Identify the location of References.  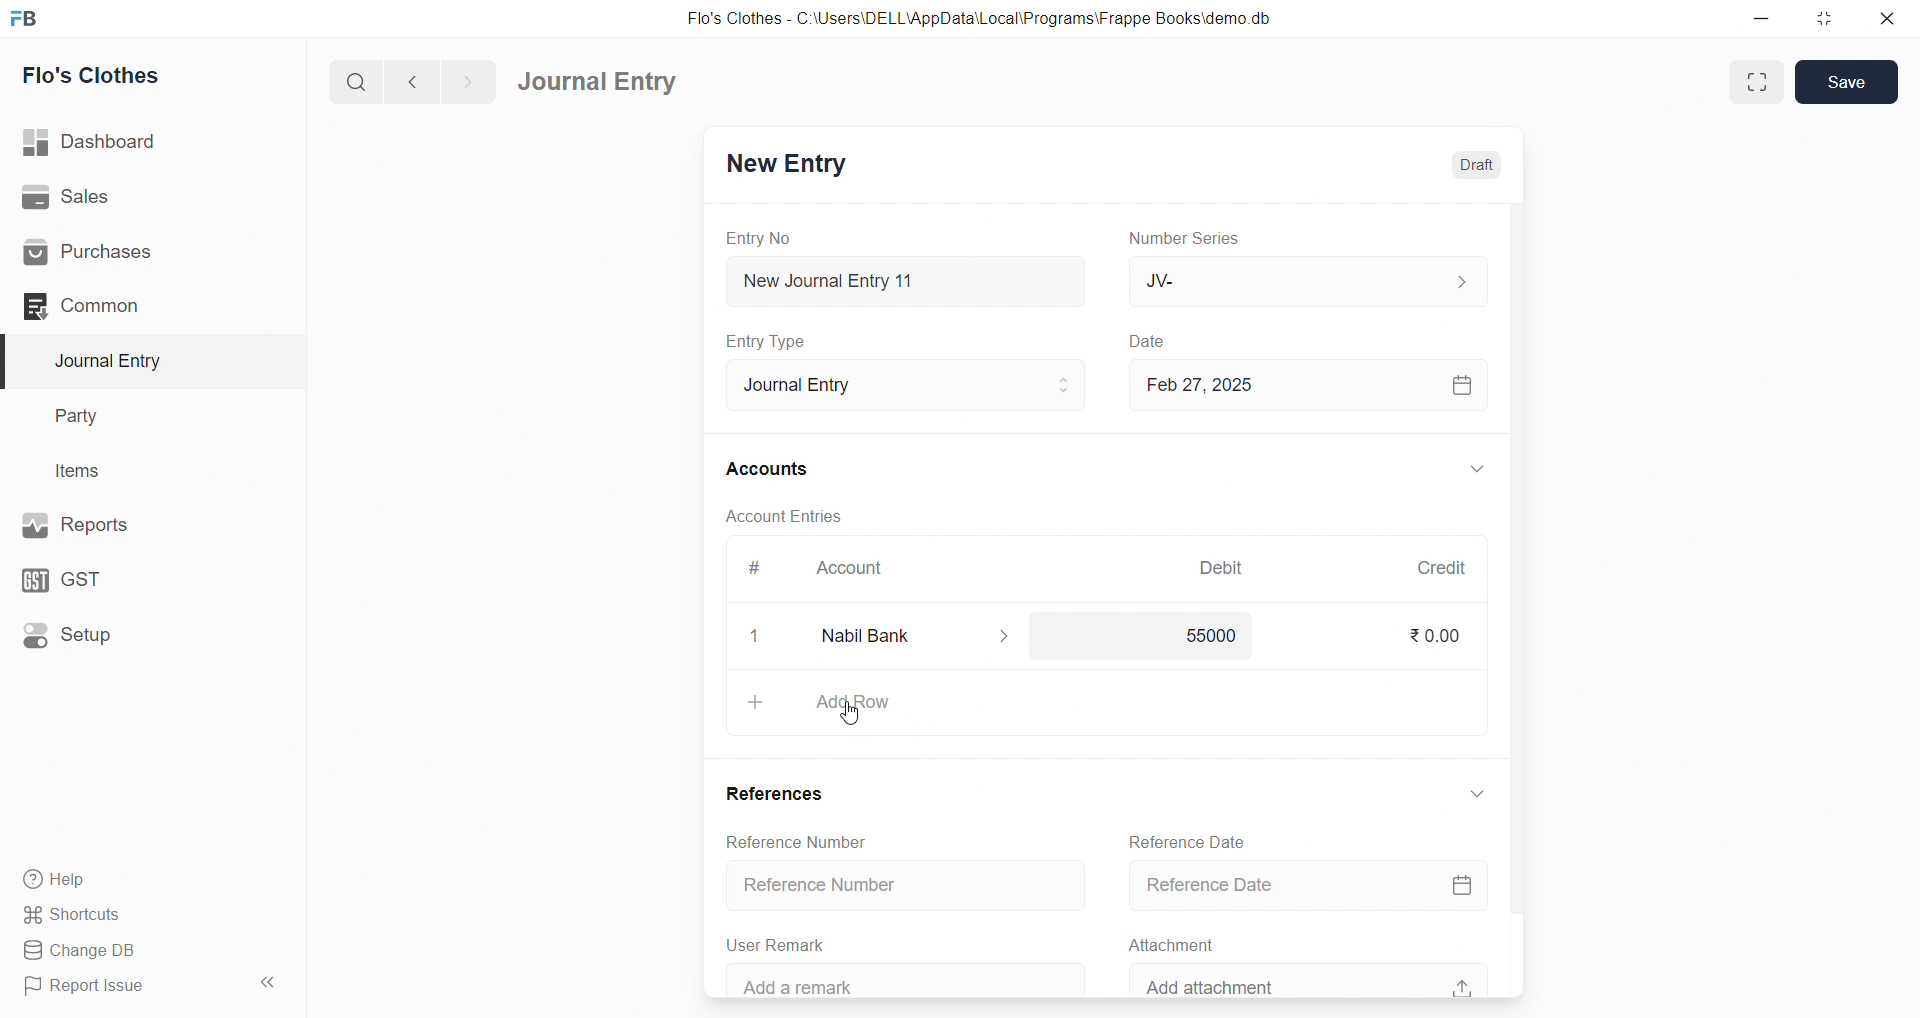
(776, 791).